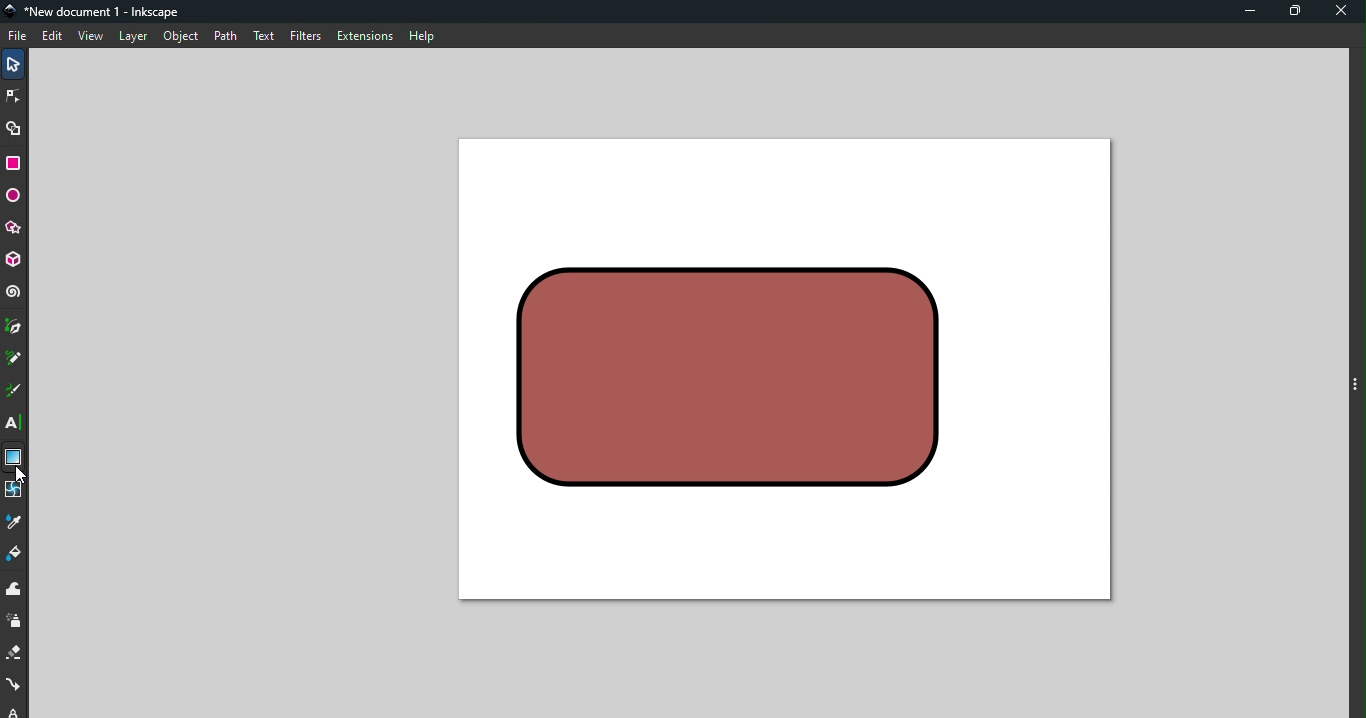  Describe the element at coordinates (1299, 12) in the screenshot. I see `Maximize` at that location.